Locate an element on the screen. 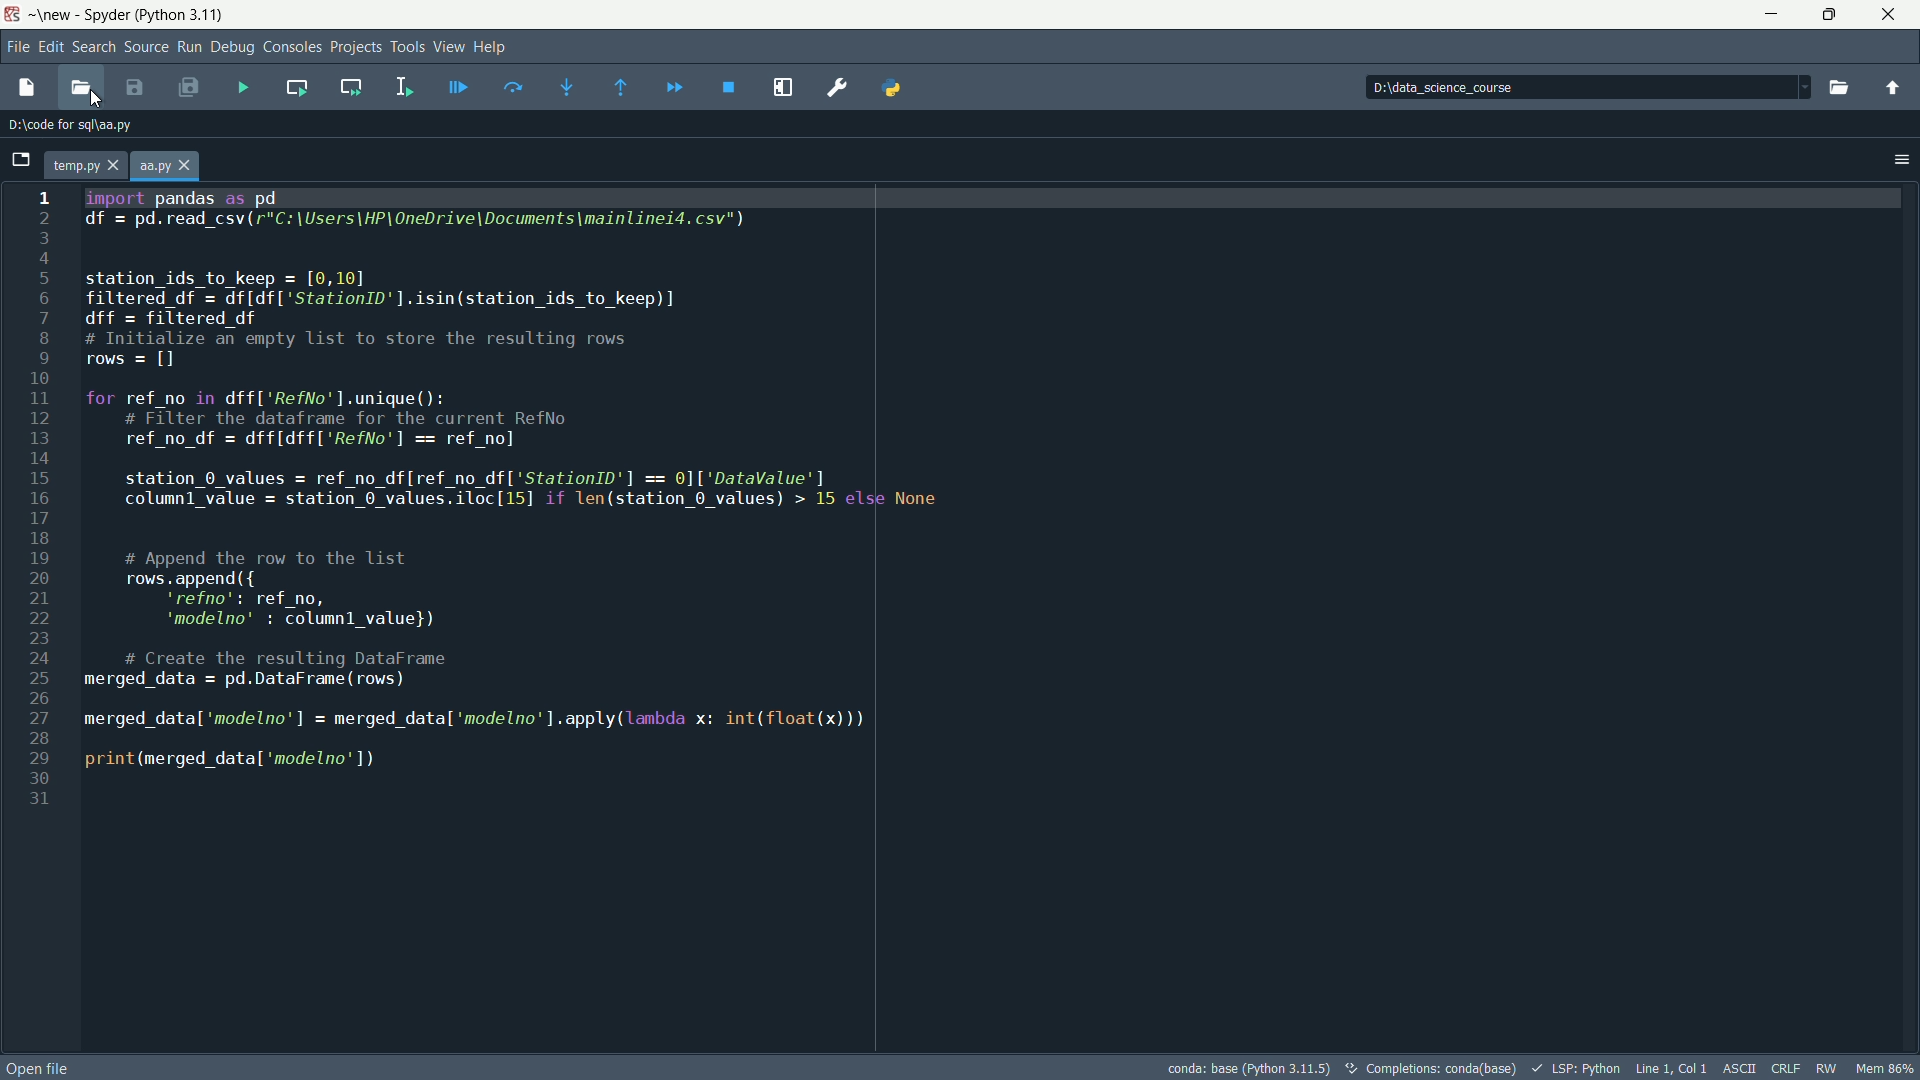 This screenshot has width=1920, height=1080. File menu is located at coordinates (18, 45).